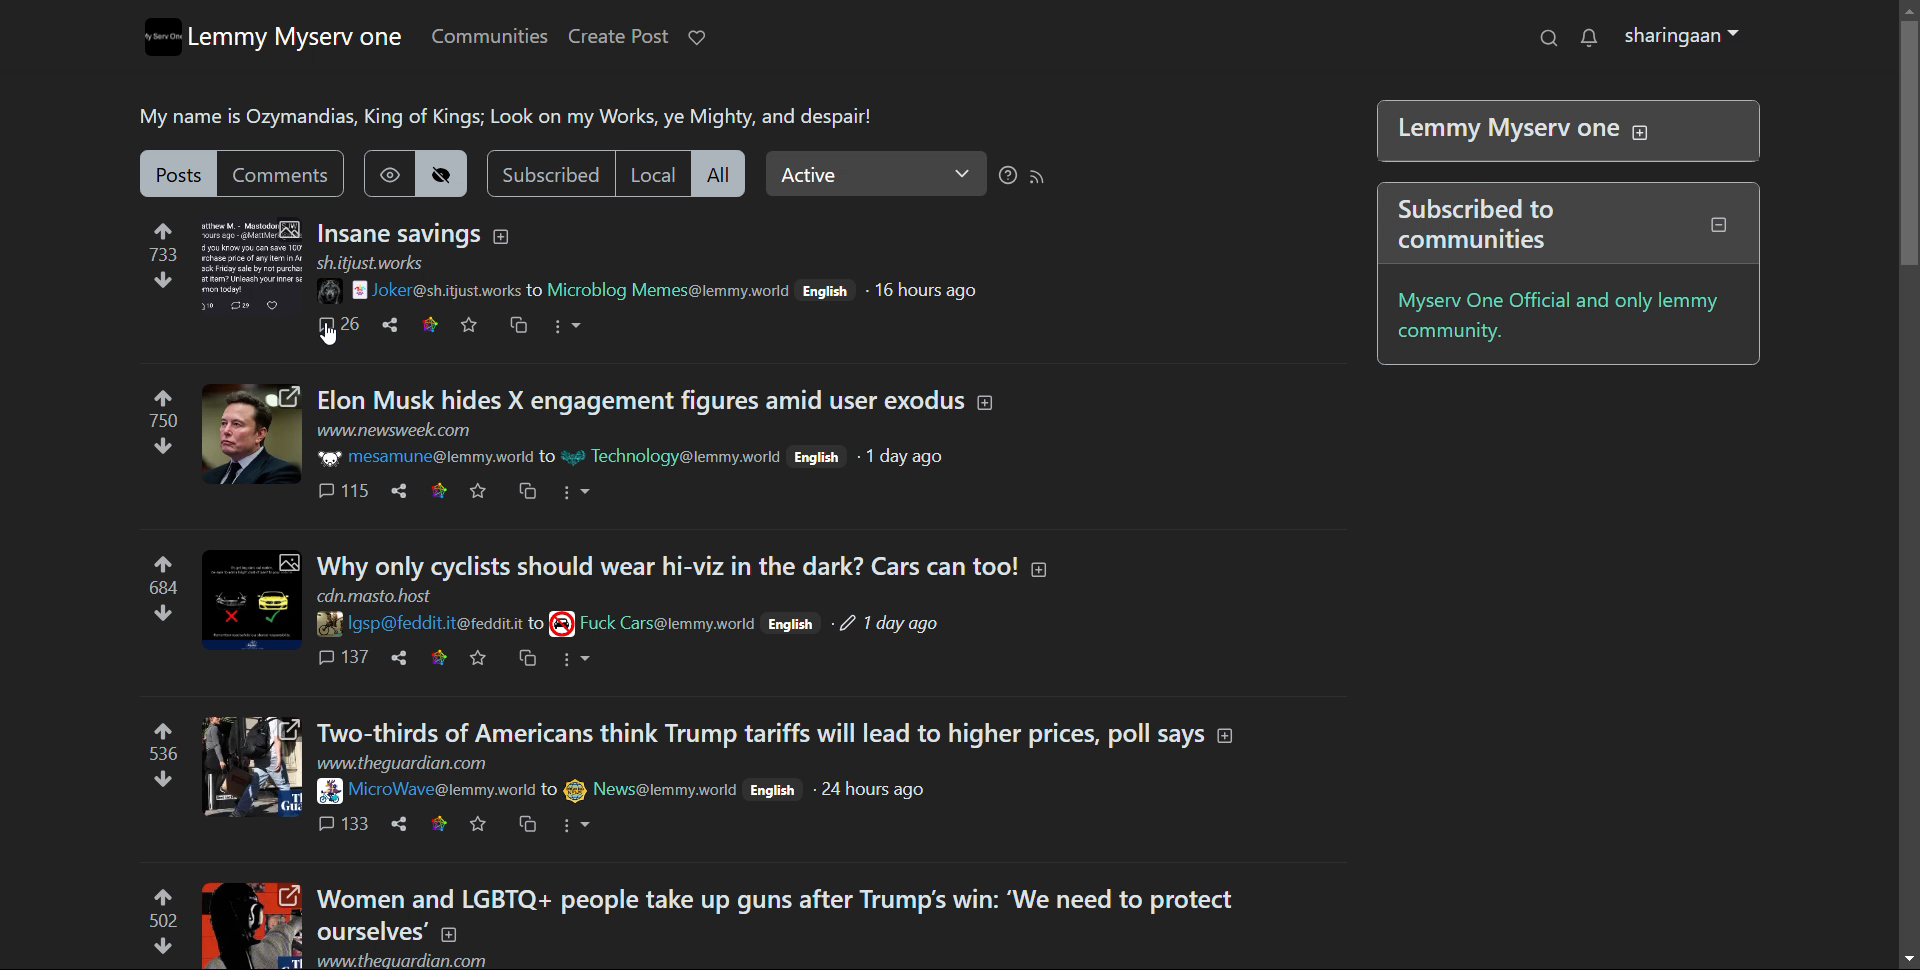  I want to click on create post, so click(618, 36).